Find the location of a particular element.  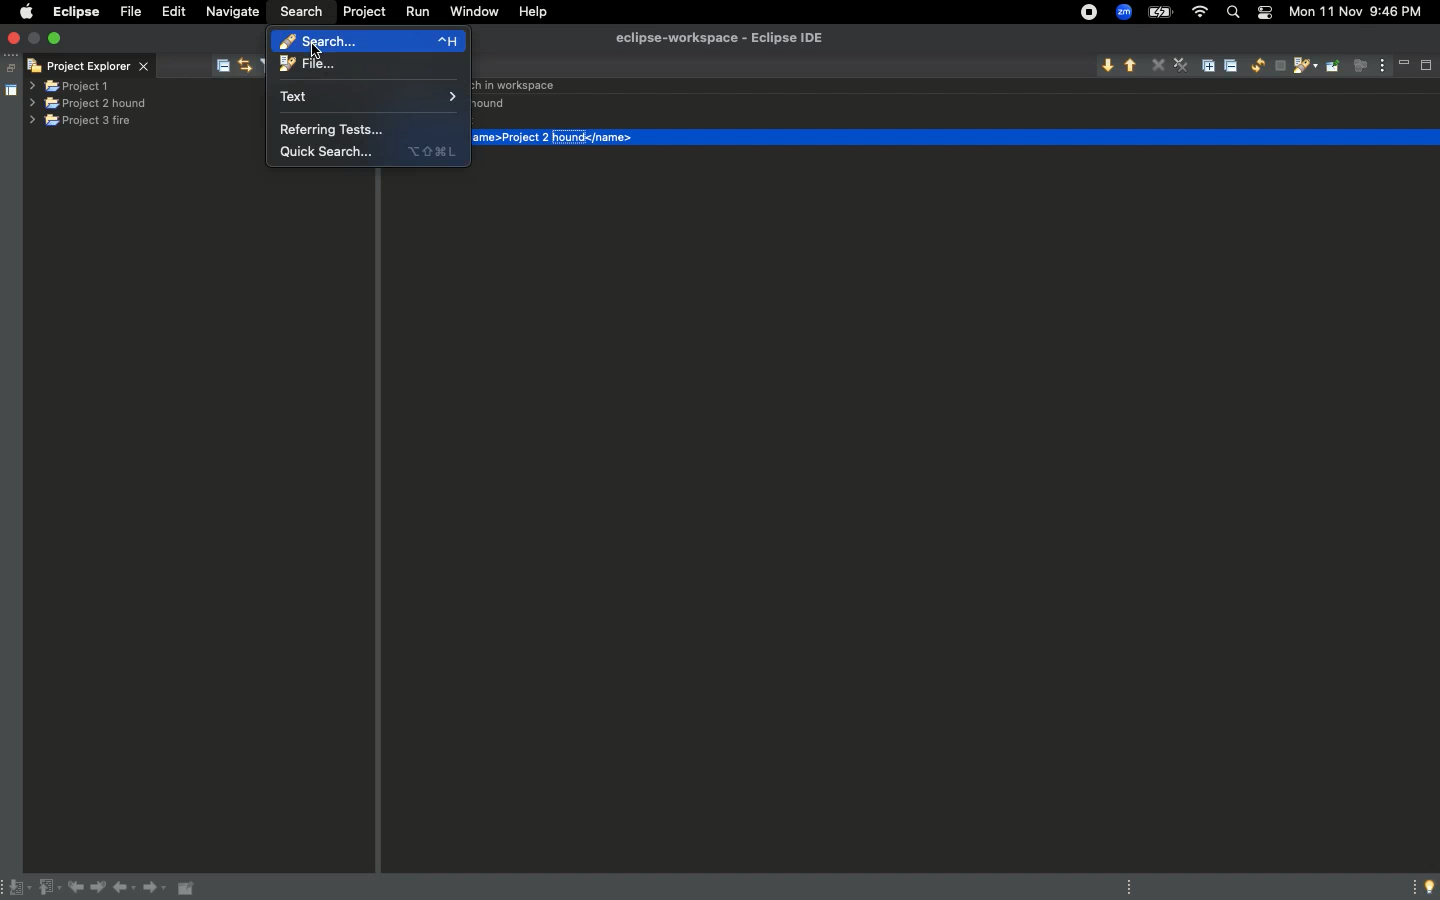

Previous annotation is located at coordinates (48, 888).